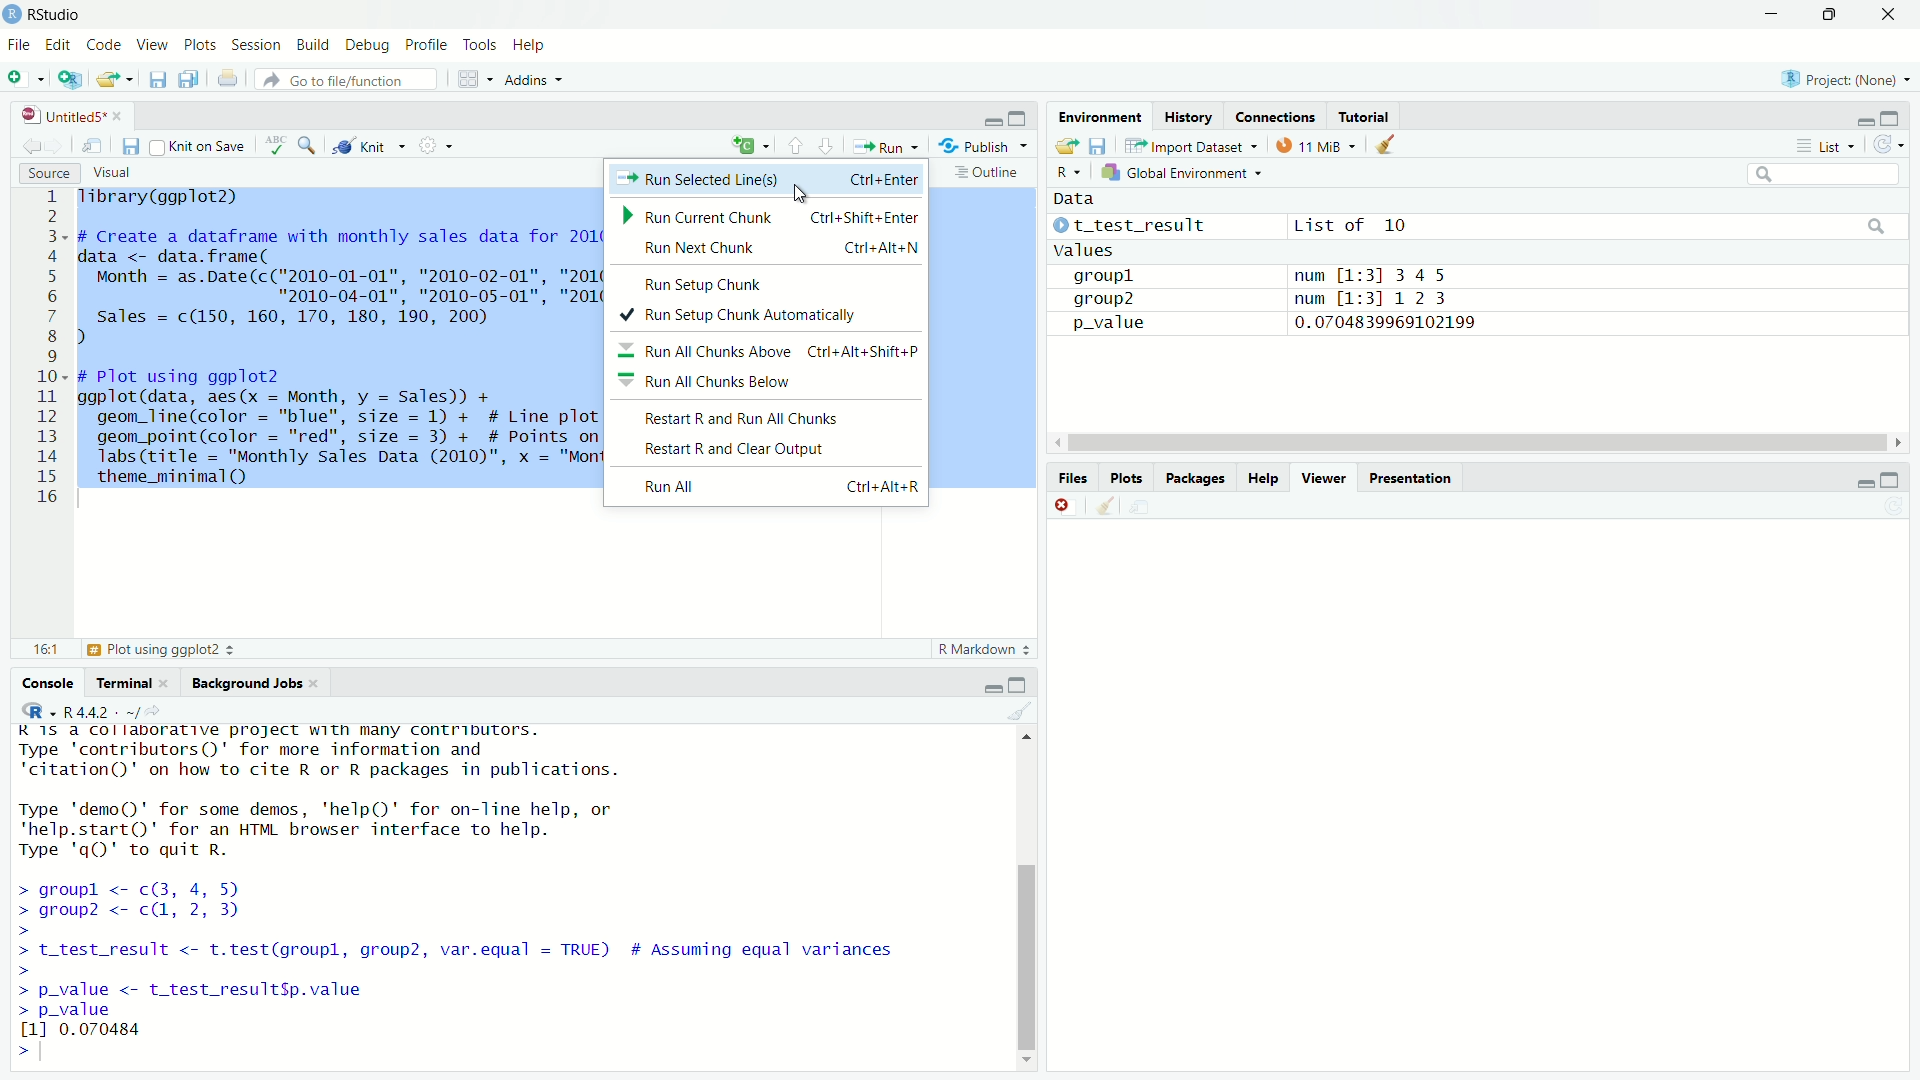 Image resolution: width=1920 pixels, height=1080 pixels. Describe the element at coordinates (772, 218) in the screenshot. I see `> Run Current Chunk ~~ Ctrl+Shift+Enter |` at that location.